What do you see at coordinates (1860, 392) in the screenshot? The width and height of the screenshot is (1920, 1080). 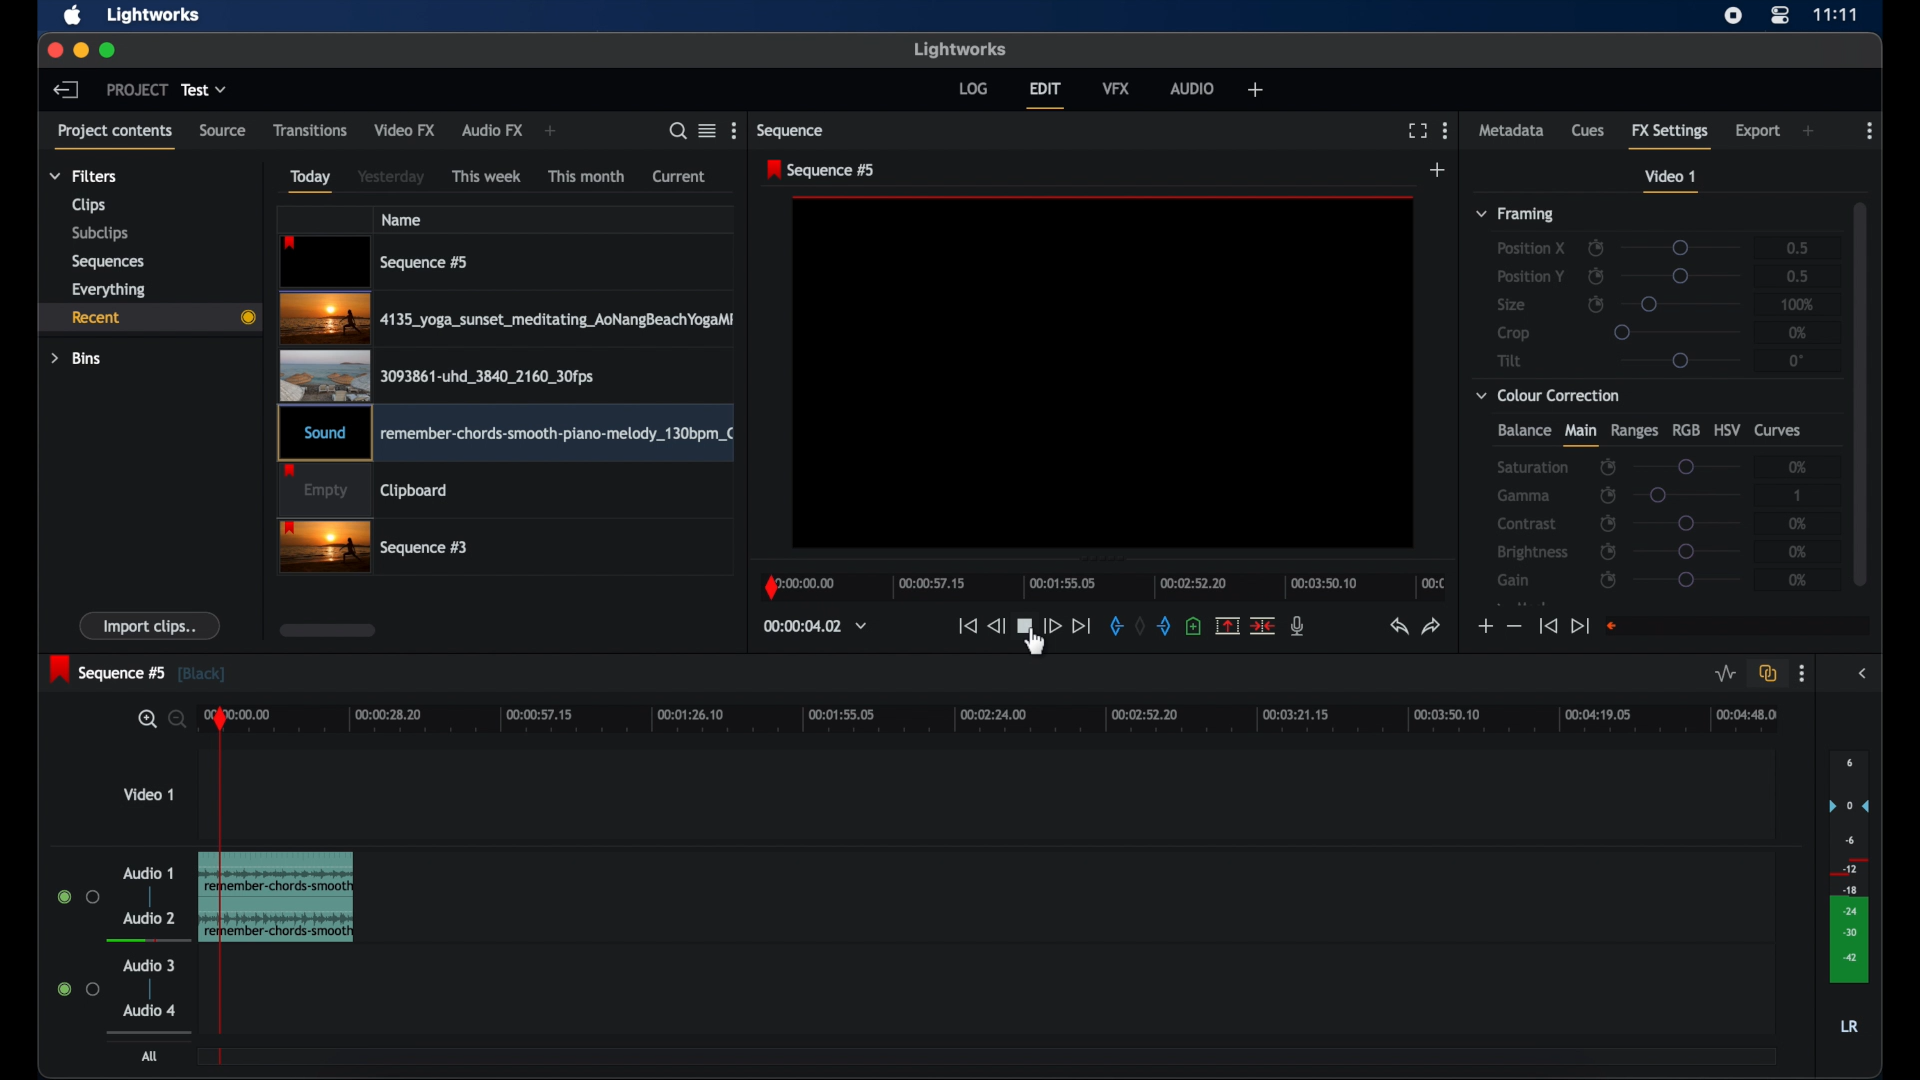 I see `scroll bar` at bounding box center [1860, 392].